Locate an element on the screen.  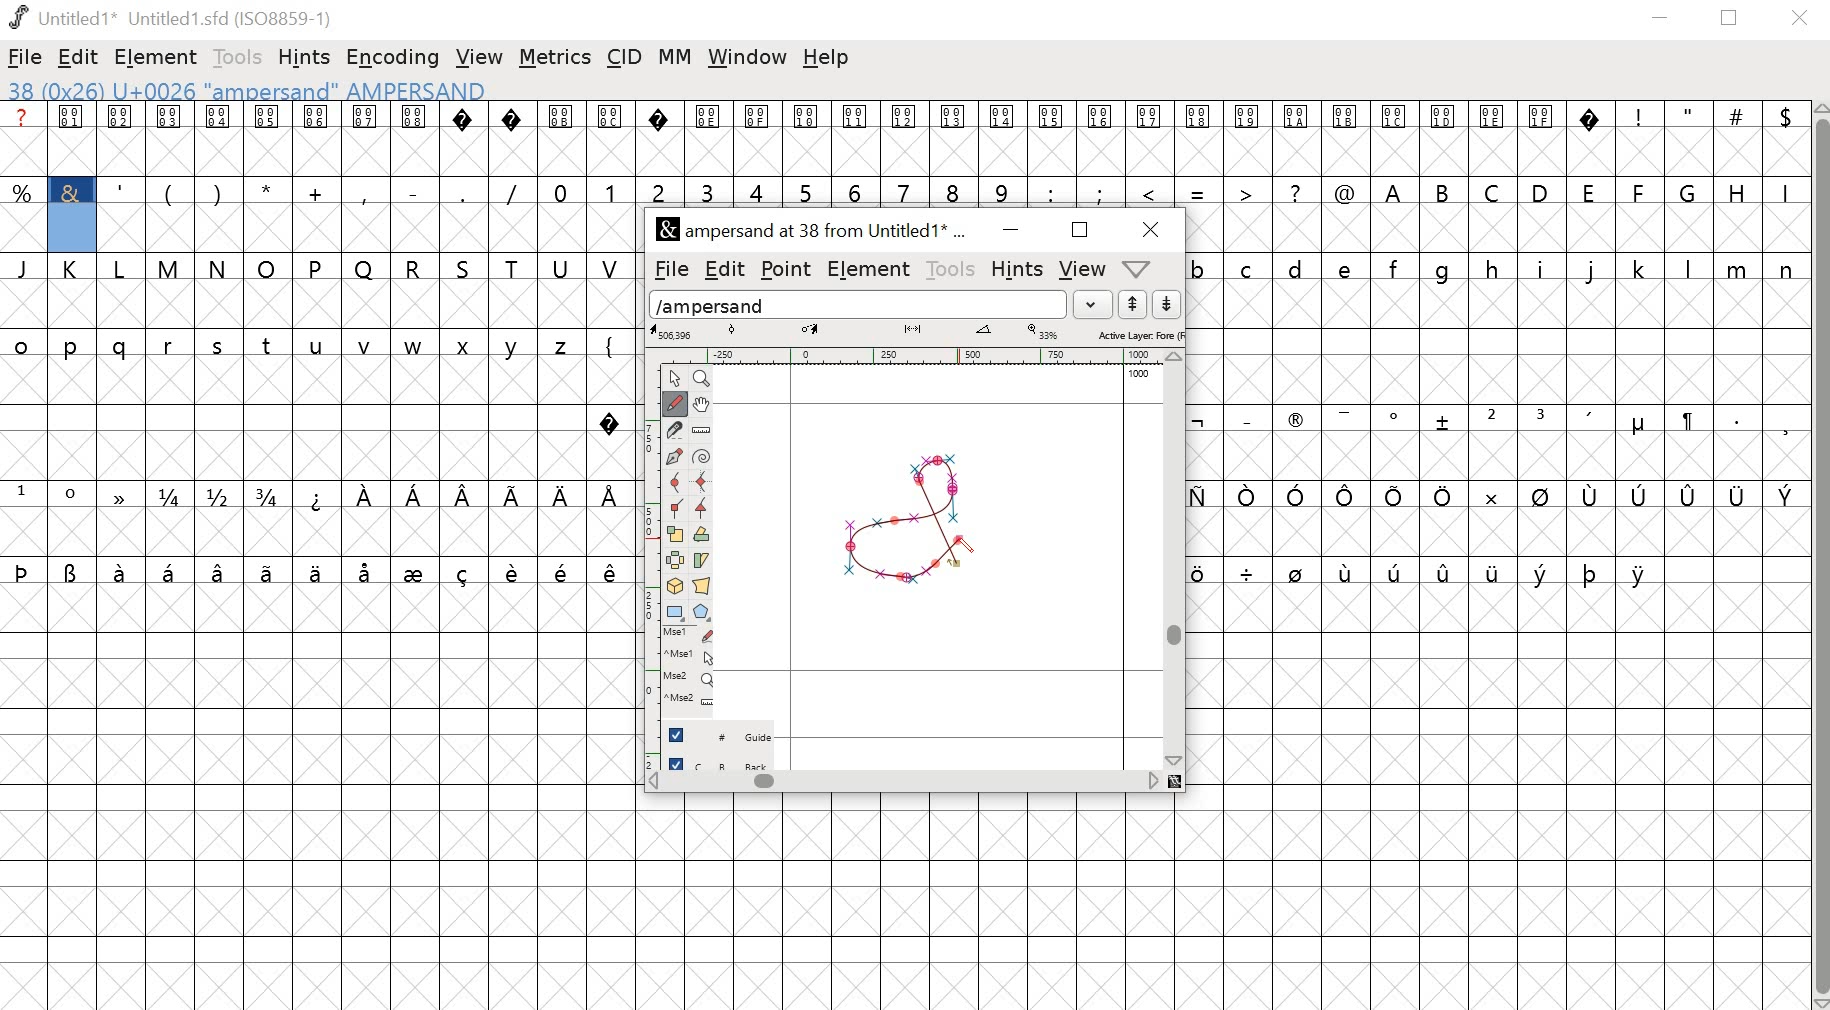
L is located at coordinates (123, 269).